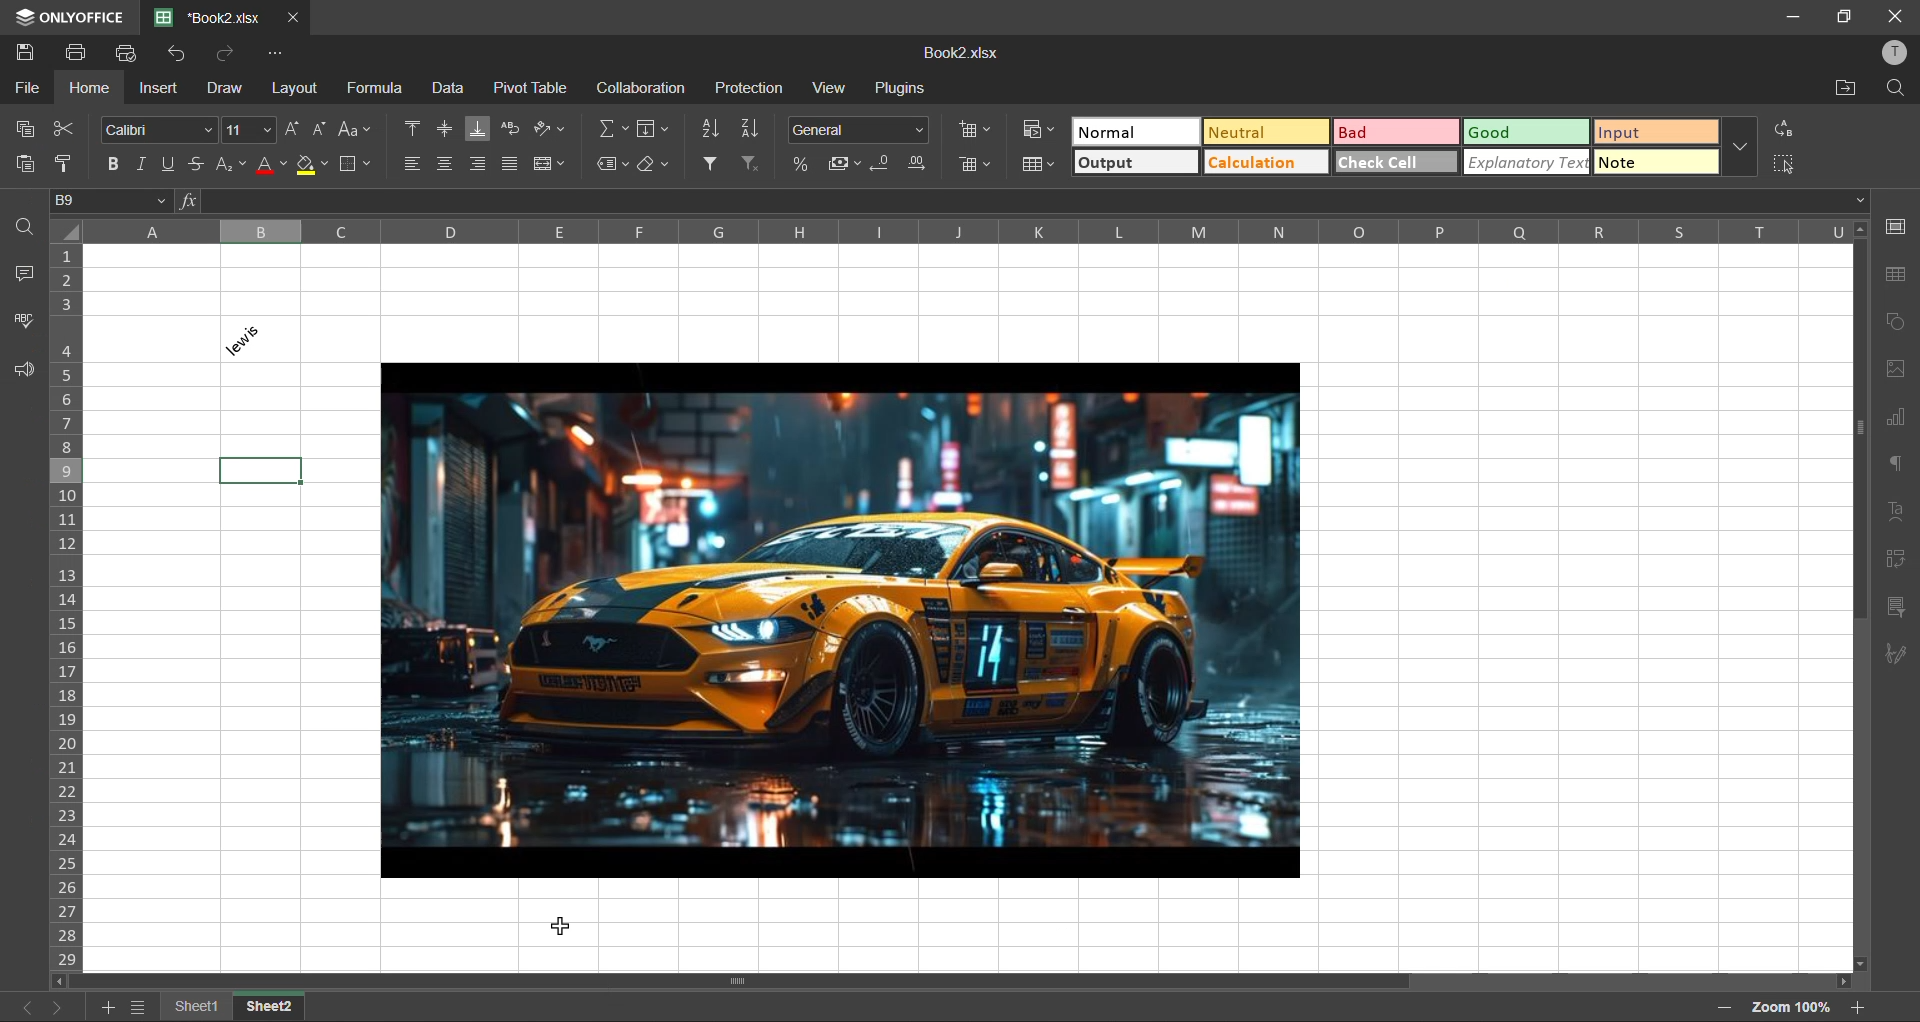 The width and height of the screenshot is (1920, 1022). I want to click on note, so click(1657, 161).